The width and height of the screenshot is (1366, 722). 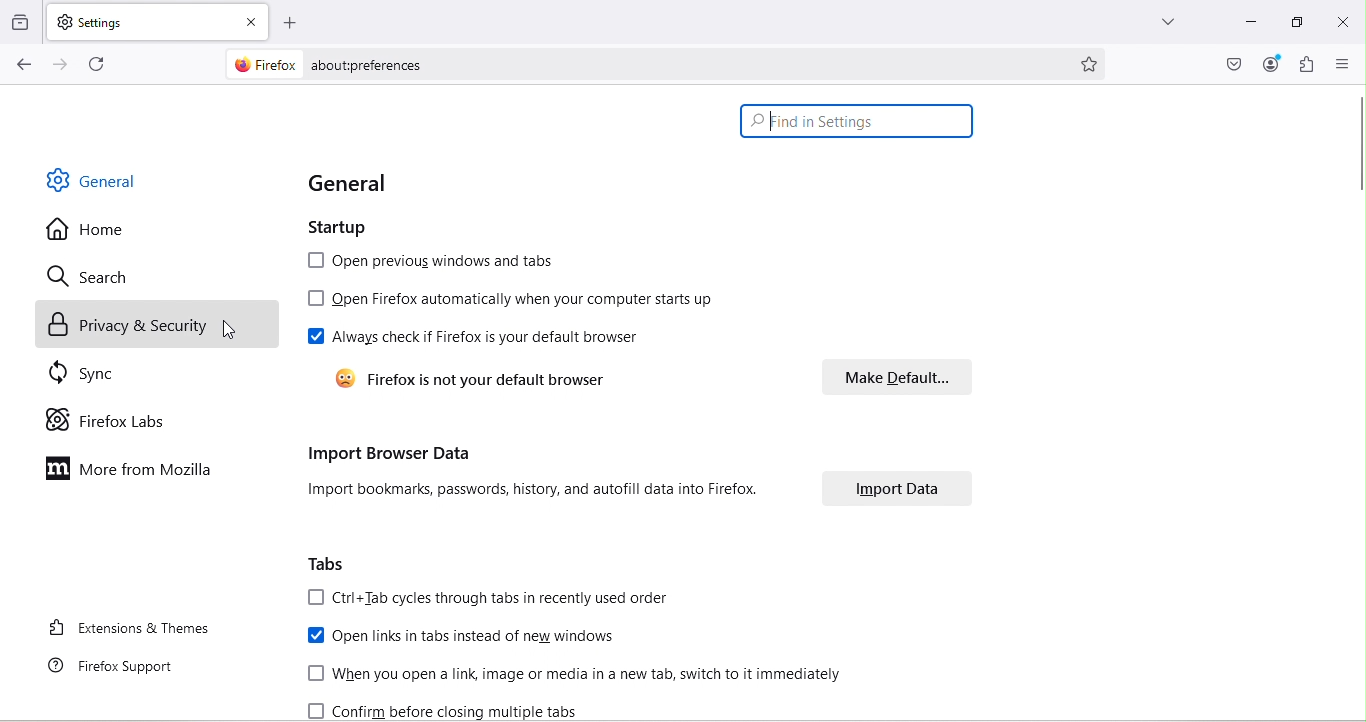 I want to click on Open links in tabs instead of new windows, so click(x=468, y=634).